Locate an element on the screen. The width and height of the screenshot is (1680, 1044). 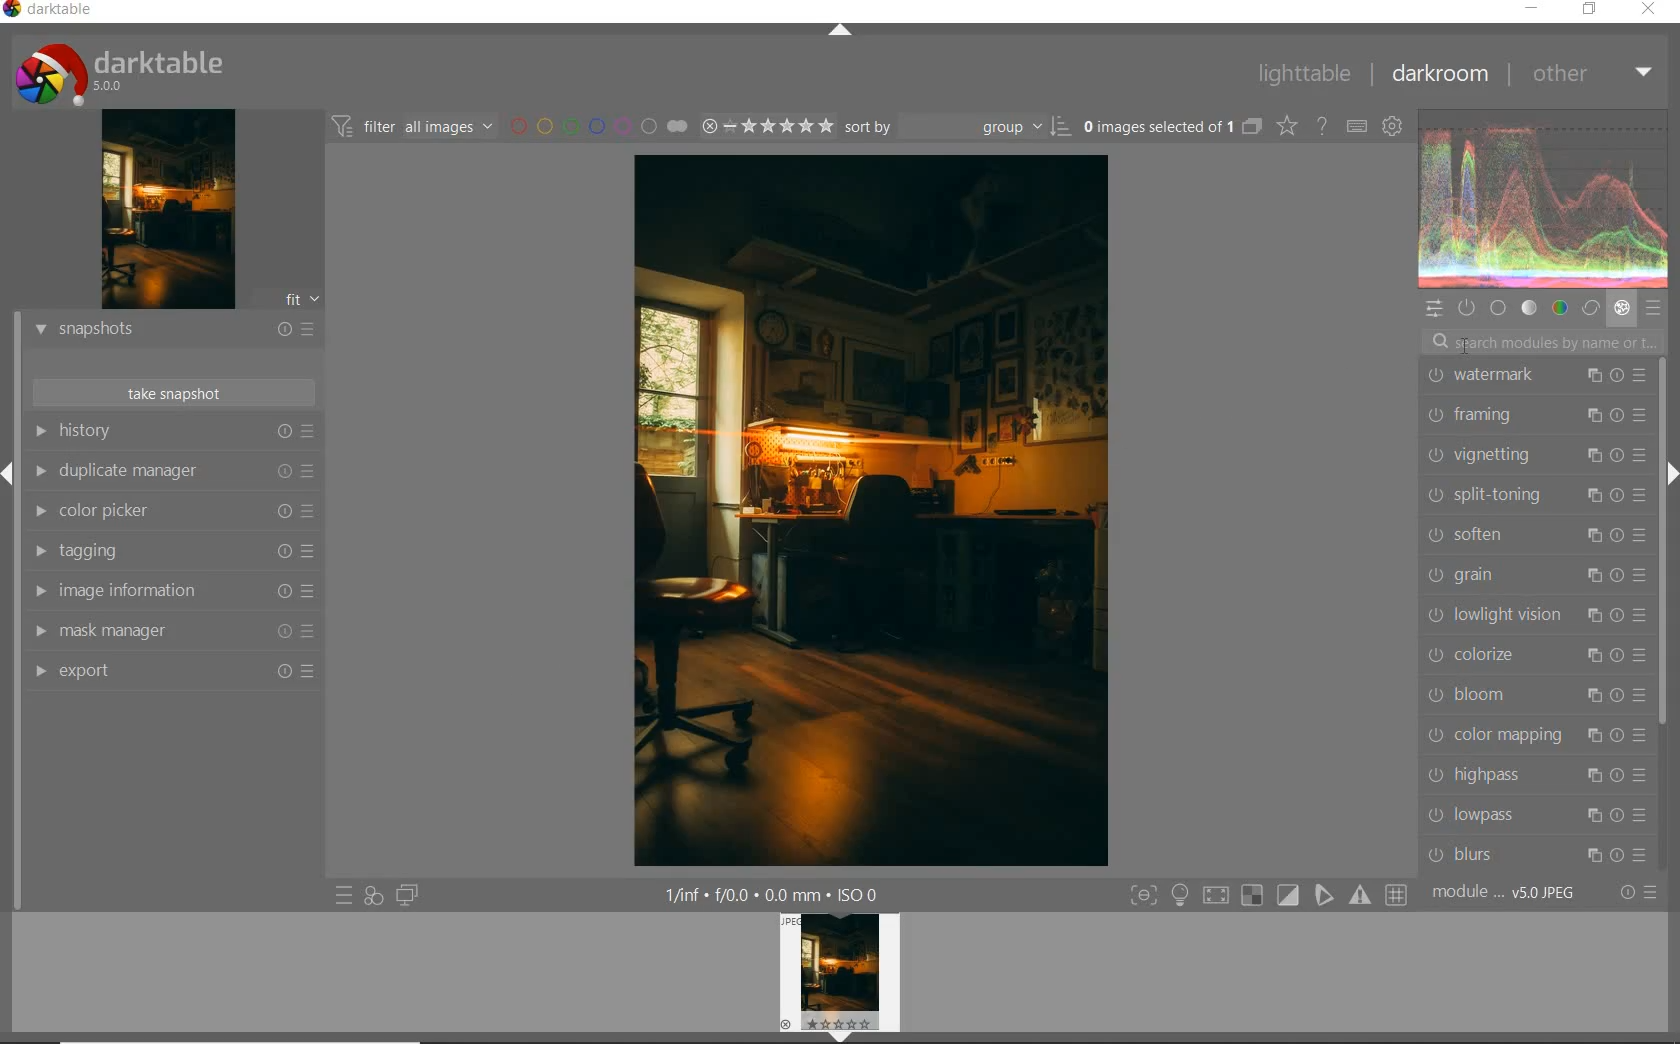
expand/collapse is located at coordinates (839, 31).